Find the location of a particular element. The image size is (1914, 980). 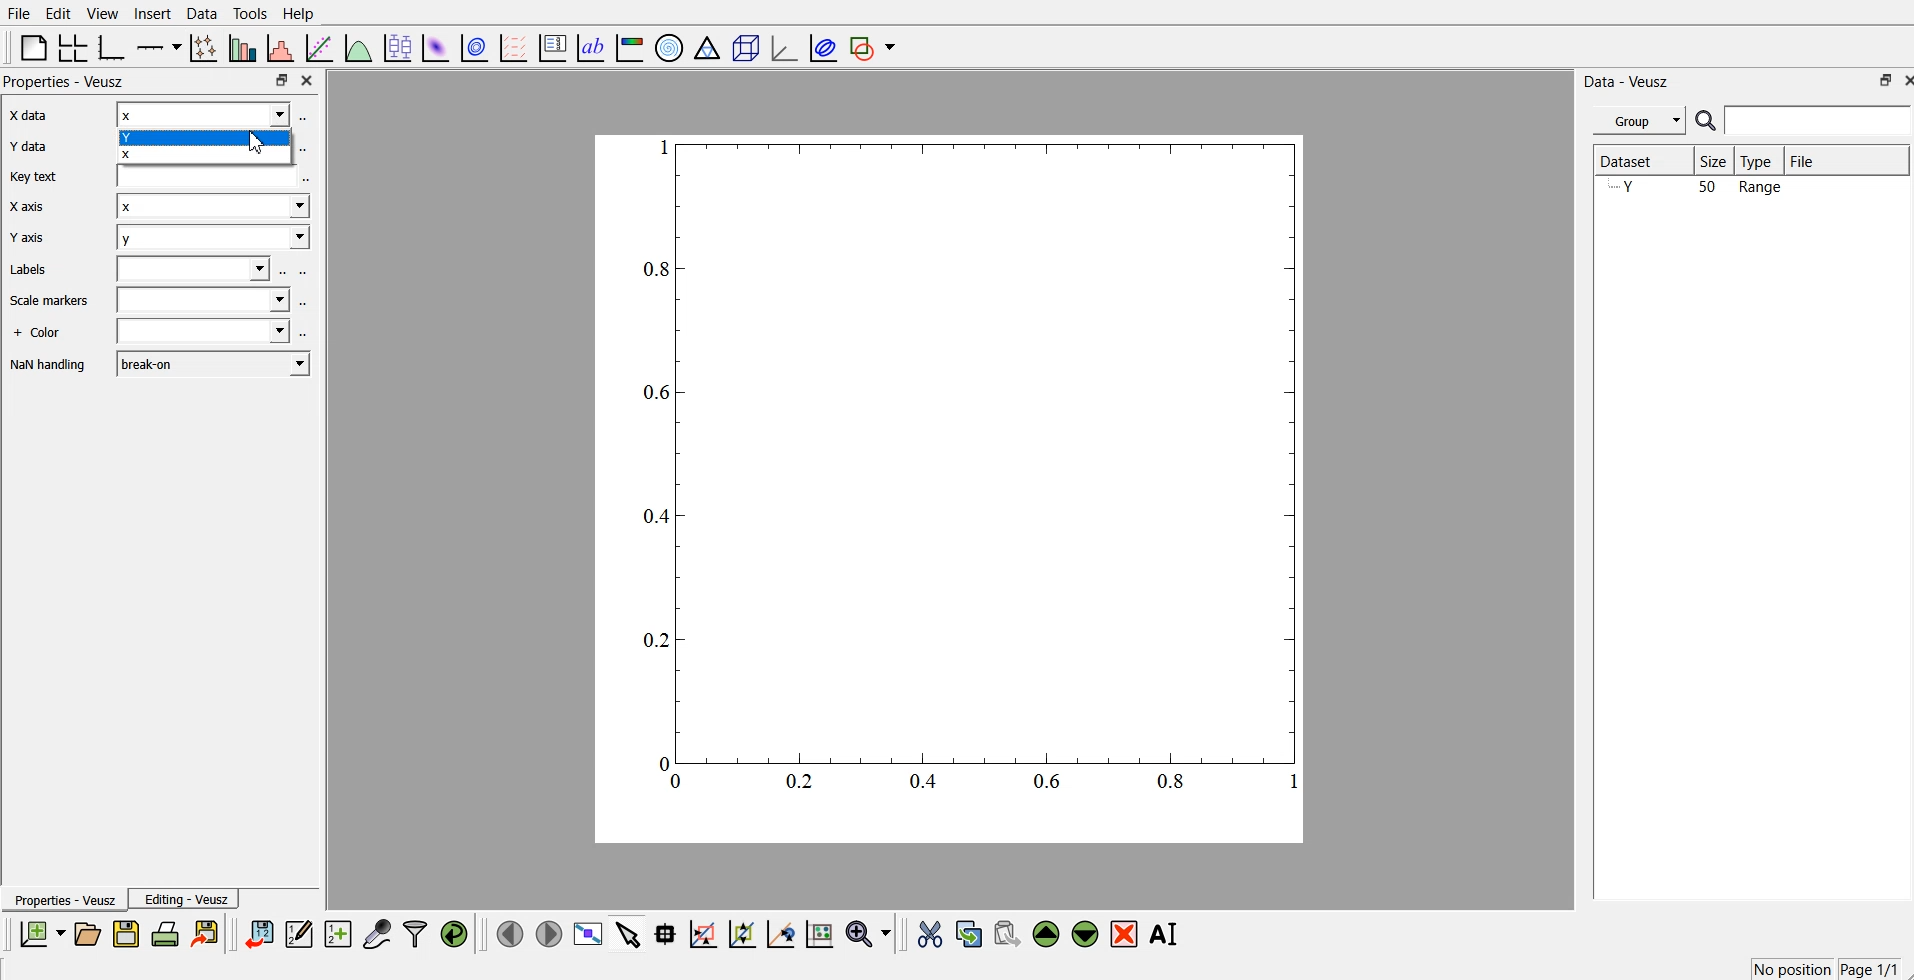

plot vector field is located at coordinates (512, 45).